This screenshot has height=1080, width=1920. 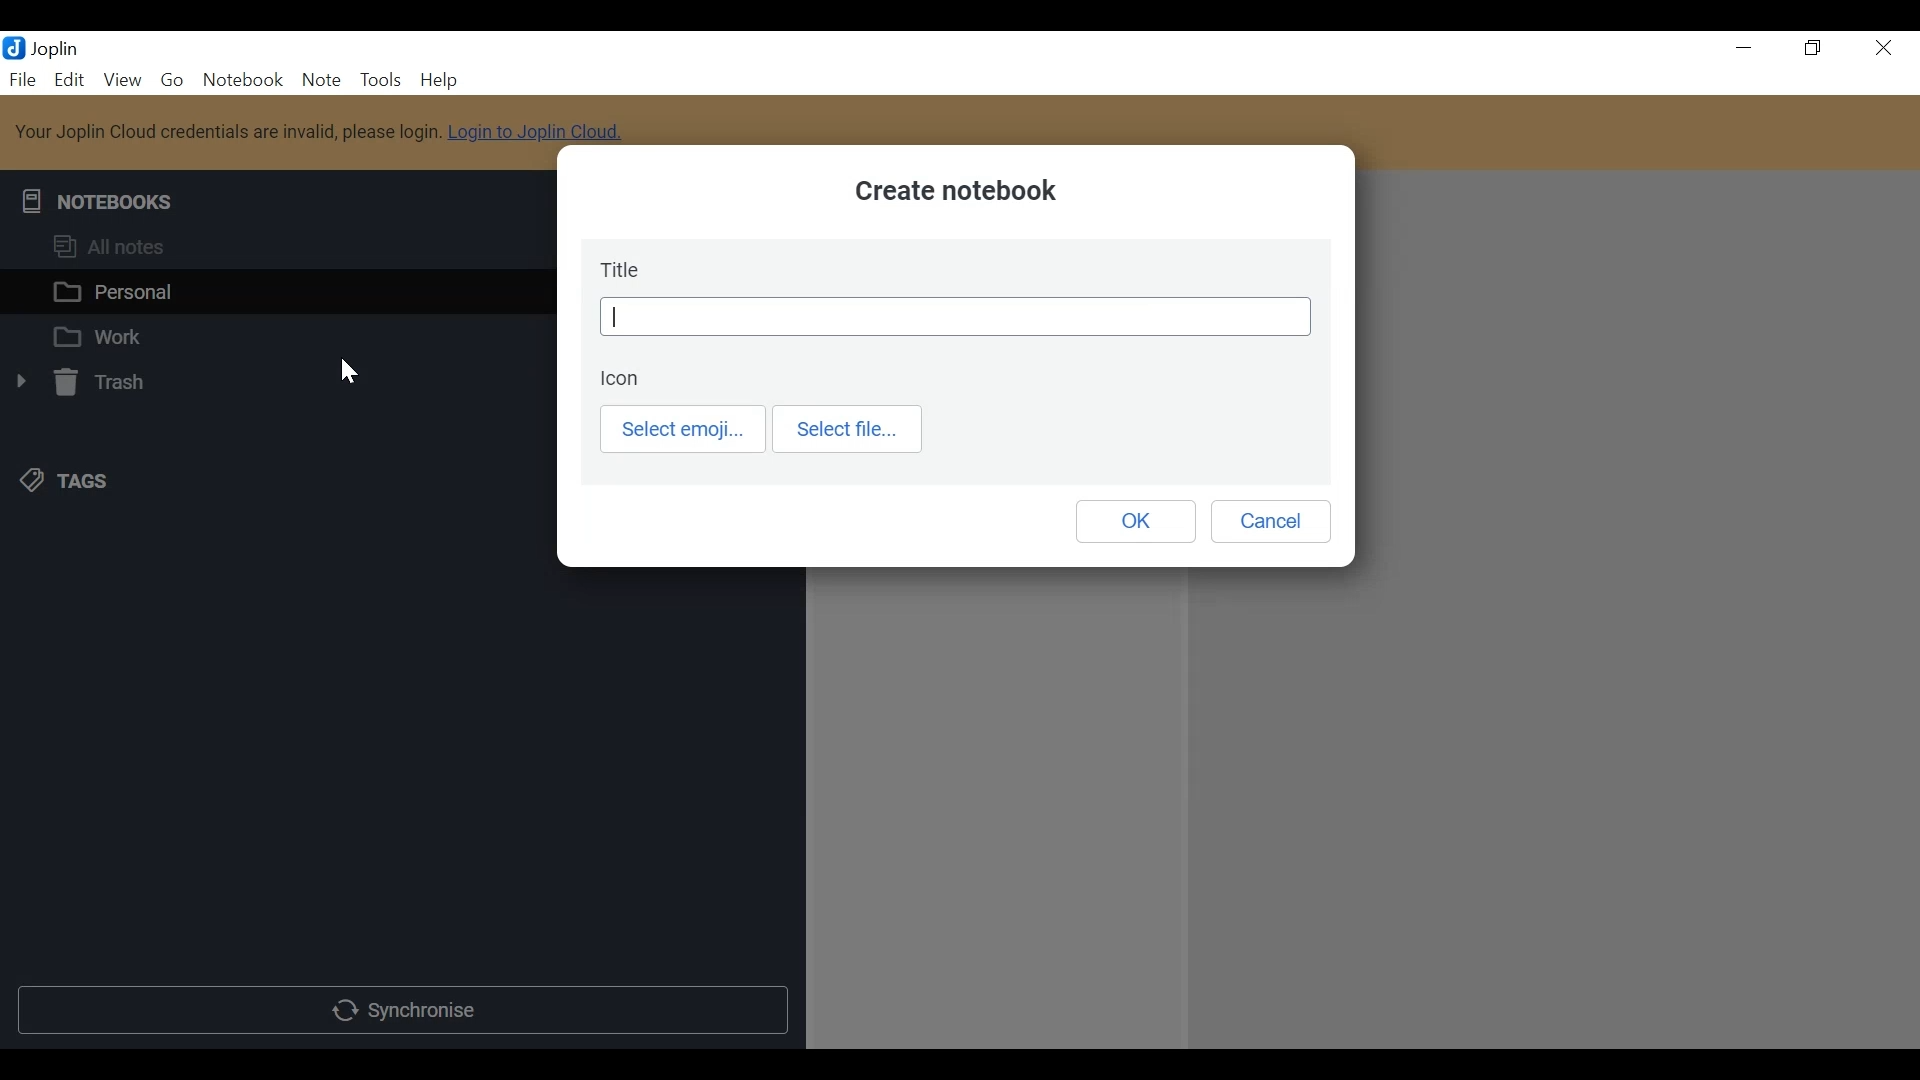 I want to click on Cancel, so click(x=1276, y=523).